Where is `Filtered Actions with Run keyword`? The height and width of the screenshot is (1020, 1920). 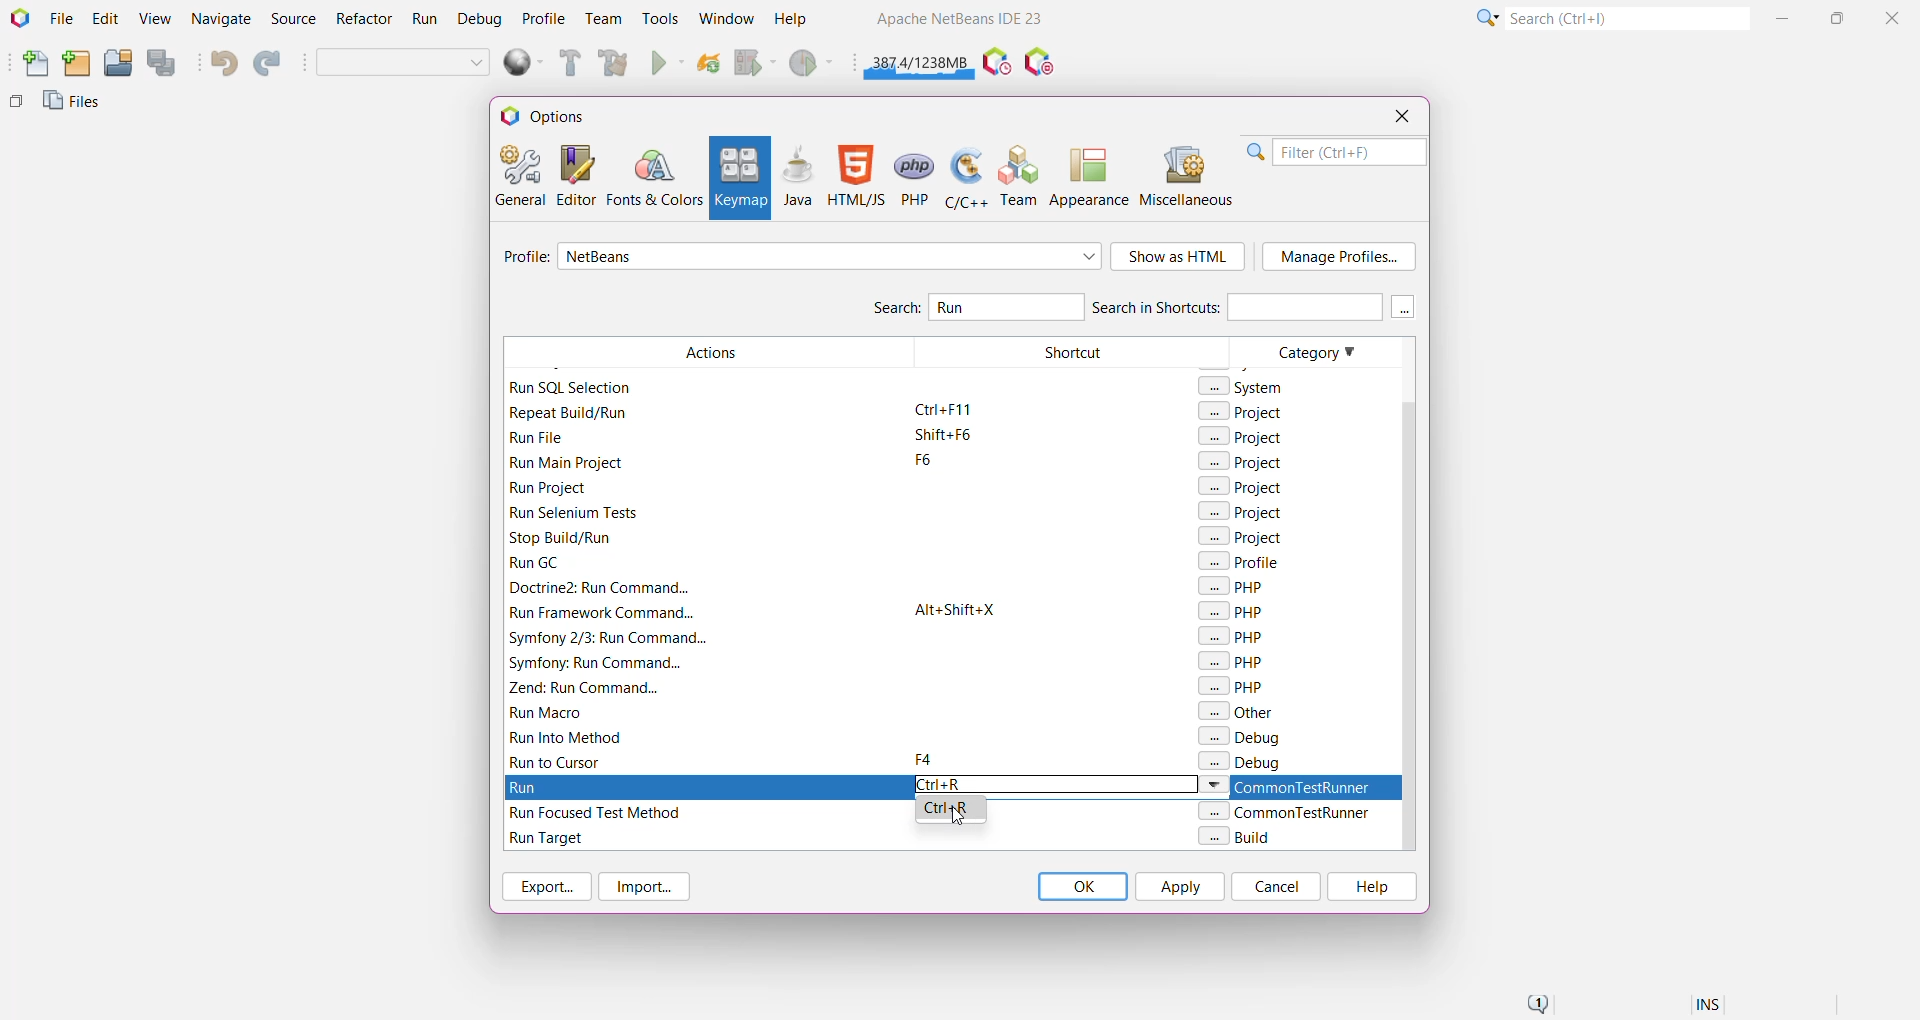
Filtered Actions with Run keyword is located at coordinates (707, 553).